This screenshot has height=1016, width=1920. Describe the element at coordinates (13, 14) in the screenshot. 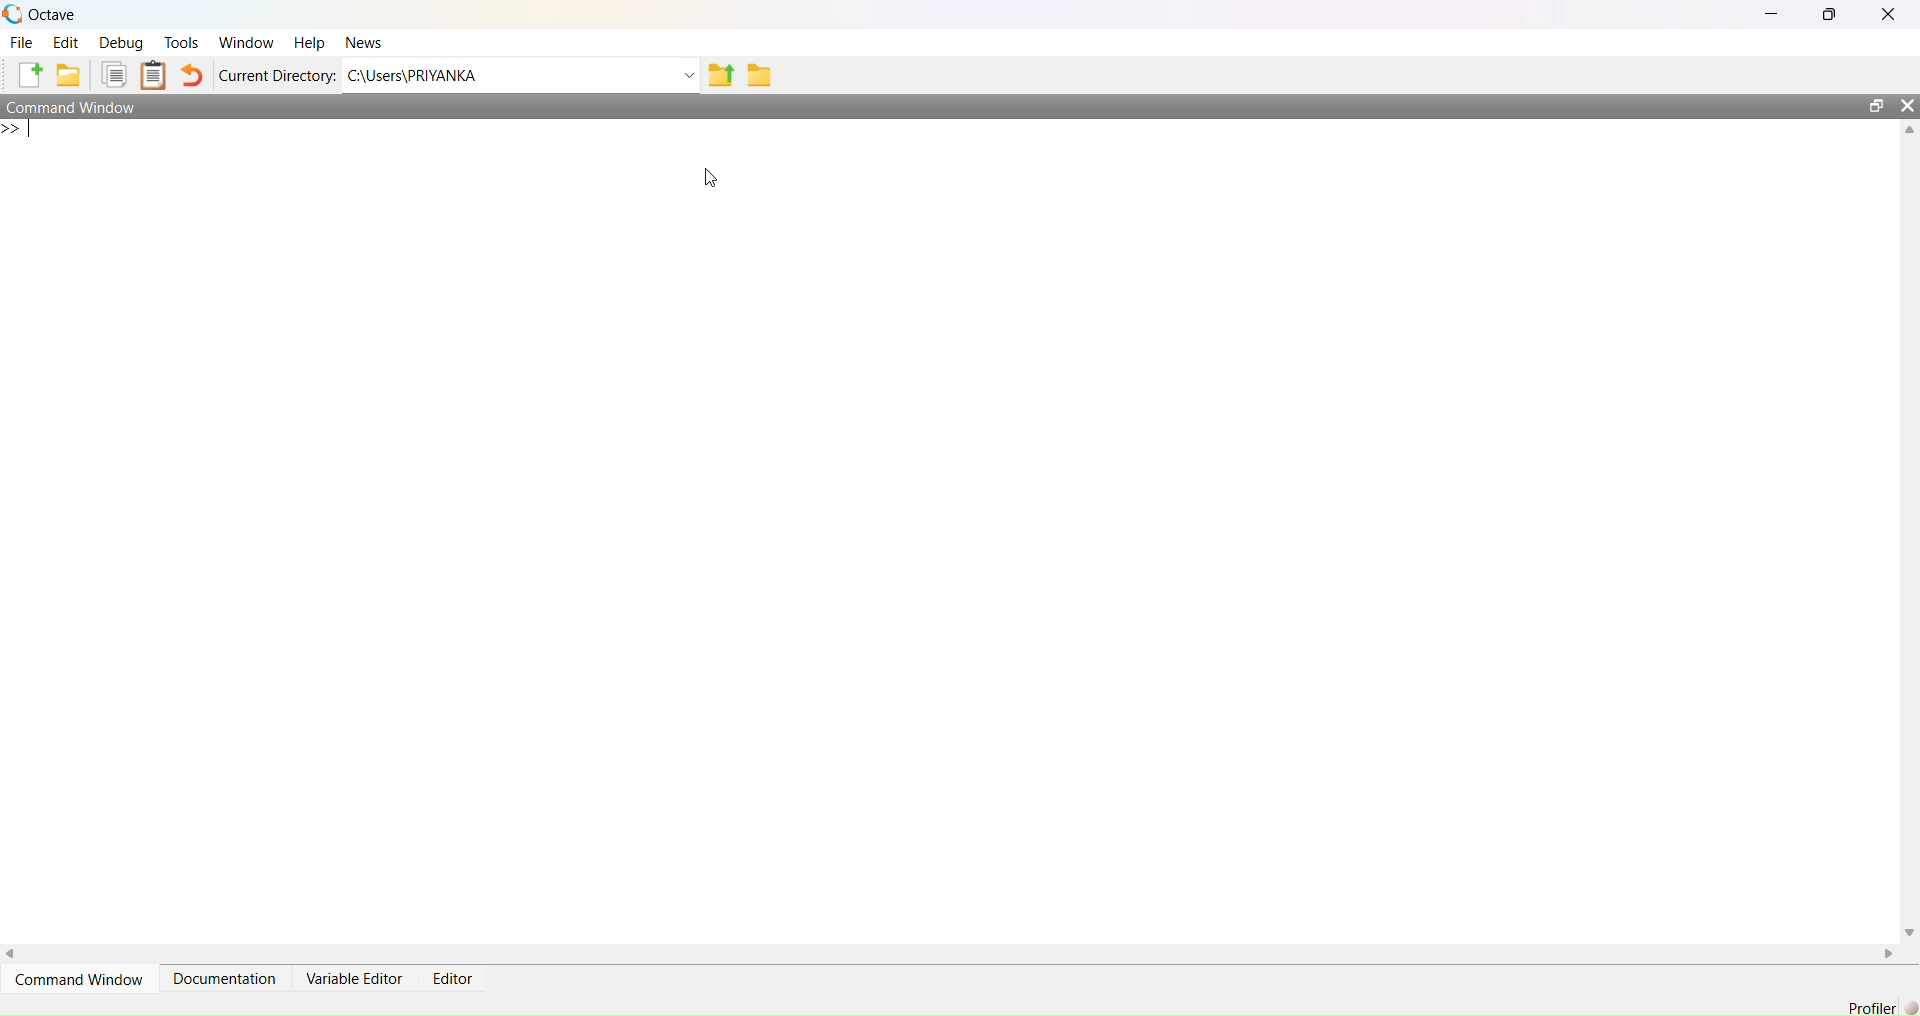

I see `Octave logo` at that location.